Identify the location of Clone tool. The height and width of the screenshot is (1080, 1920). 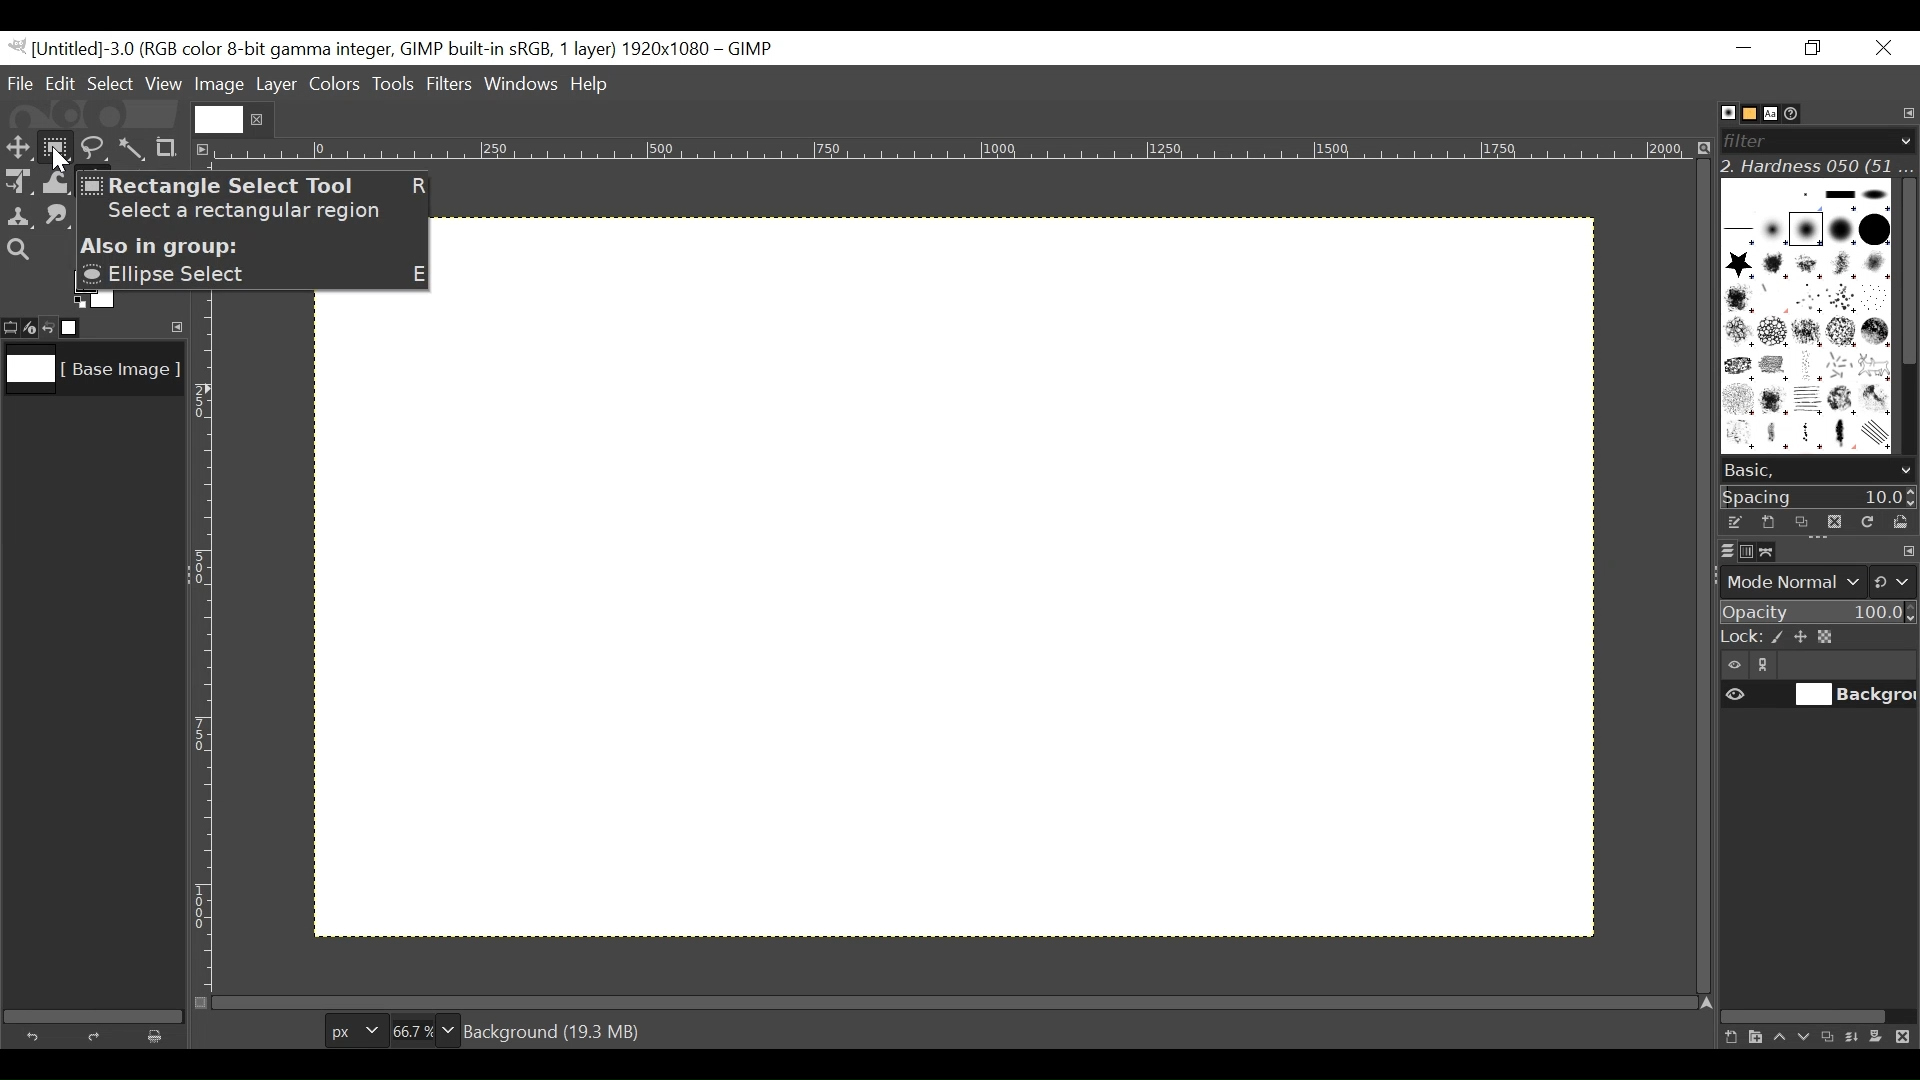
(19, 217).